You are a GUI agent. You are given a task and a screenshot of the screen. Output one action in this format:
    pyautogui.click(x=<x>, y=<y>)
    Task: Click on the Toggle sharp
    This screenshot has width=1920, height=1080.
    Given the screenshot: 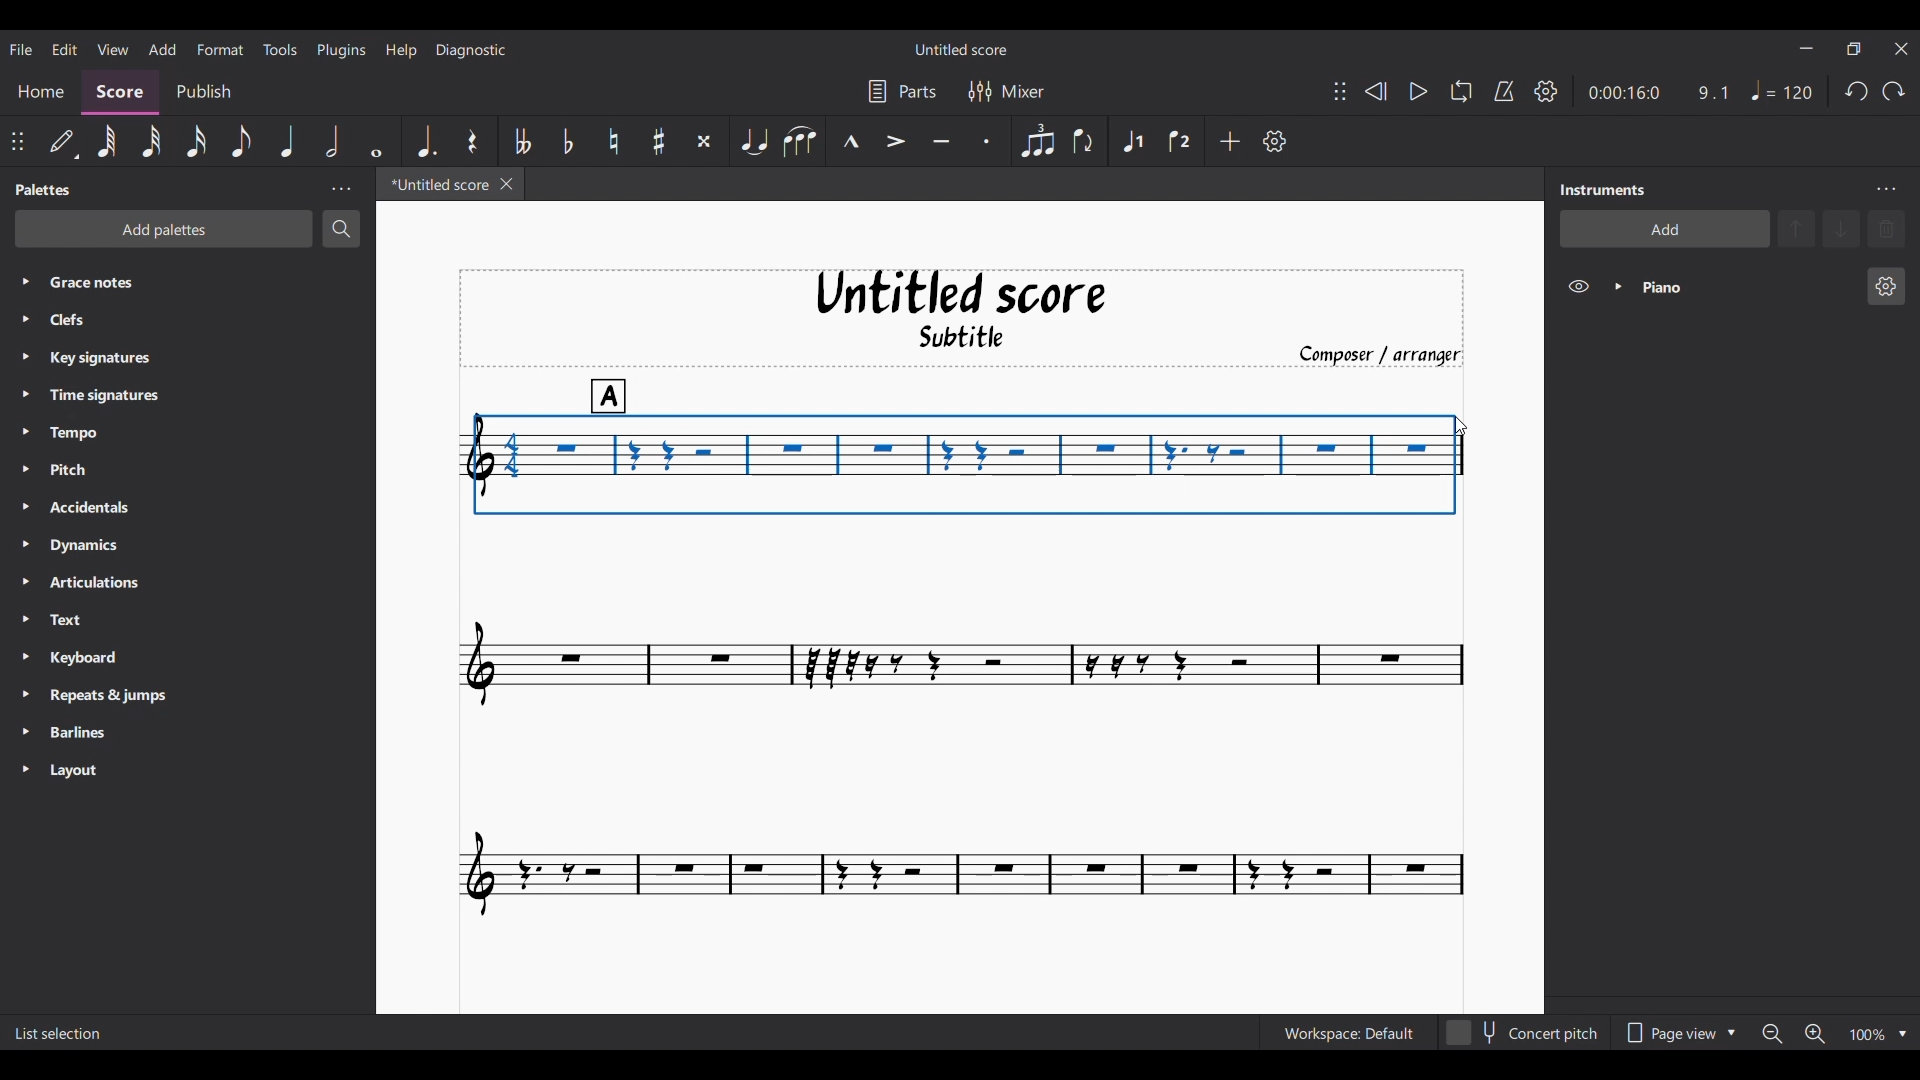 What is the action you would take?
    pyautogui.click(x=659, y=140)
    